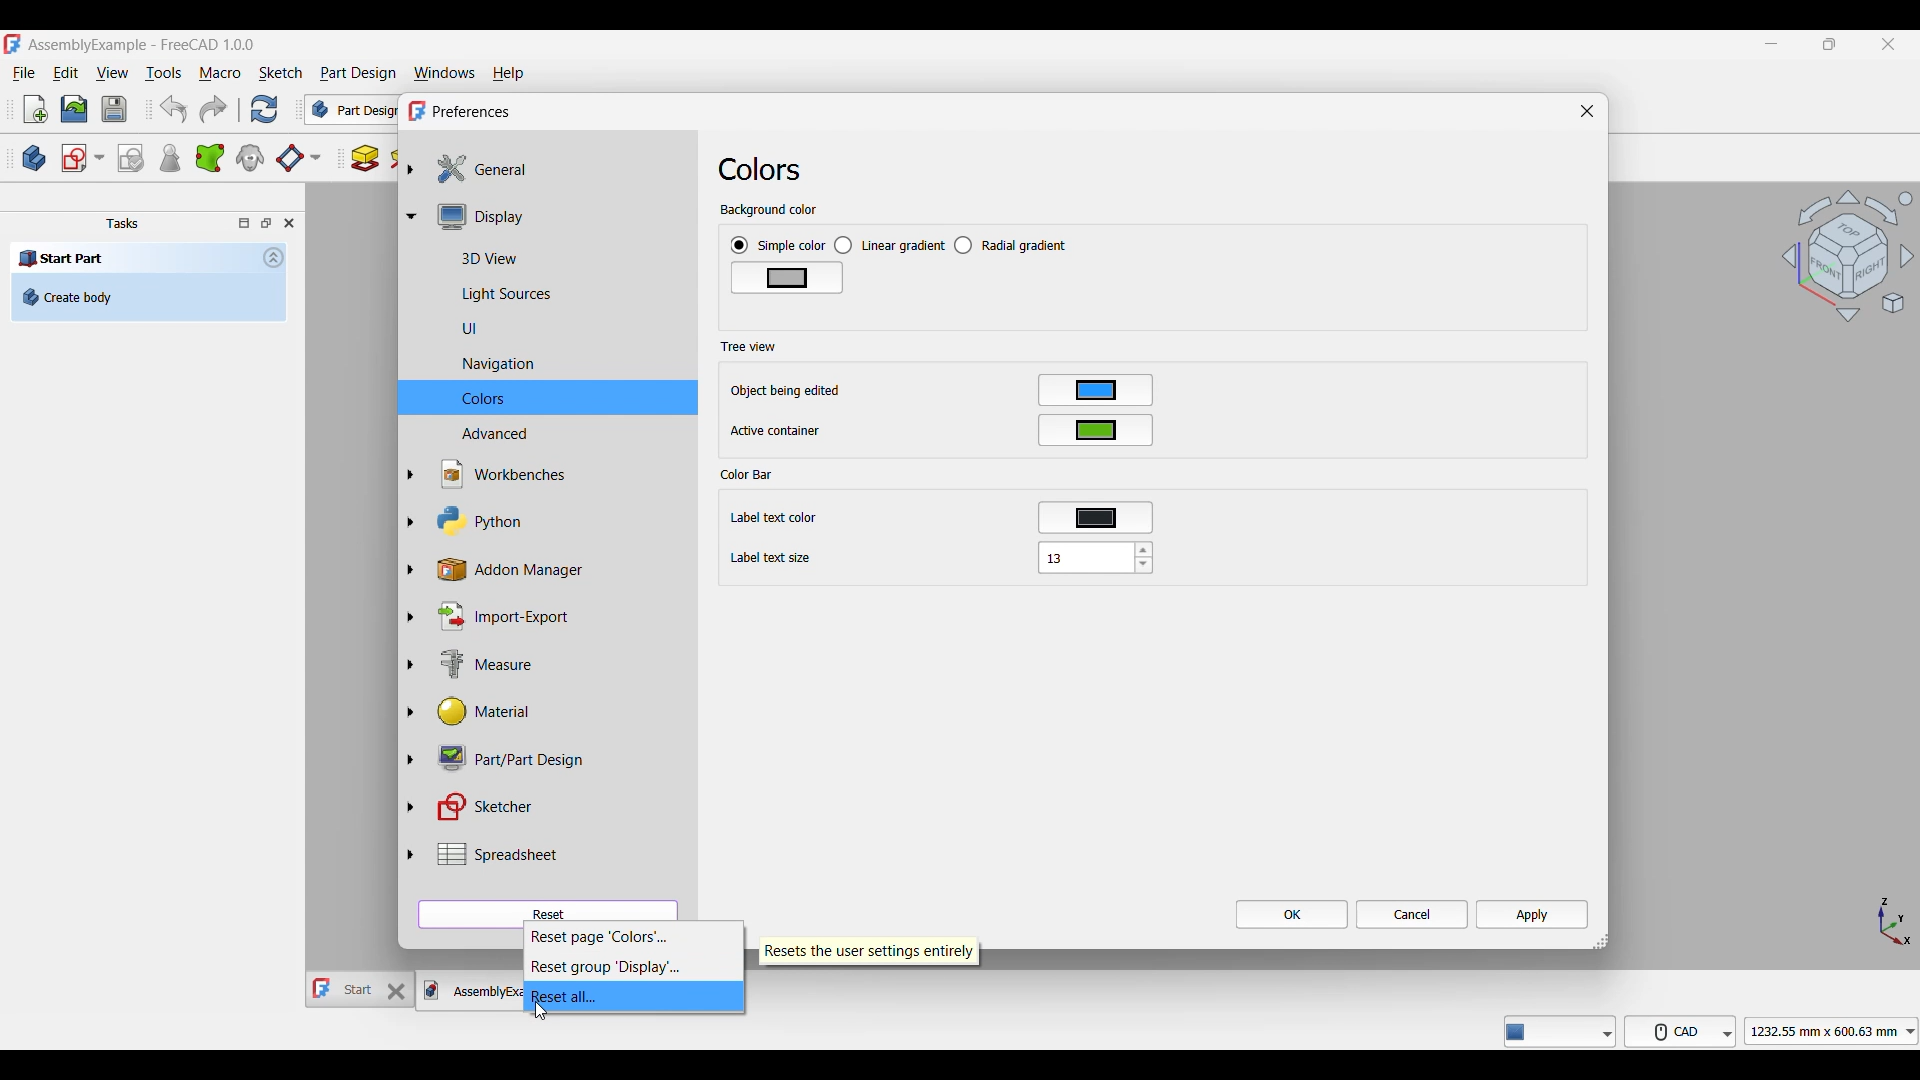  I want to click on Change window dimension, so click(1601, 942).